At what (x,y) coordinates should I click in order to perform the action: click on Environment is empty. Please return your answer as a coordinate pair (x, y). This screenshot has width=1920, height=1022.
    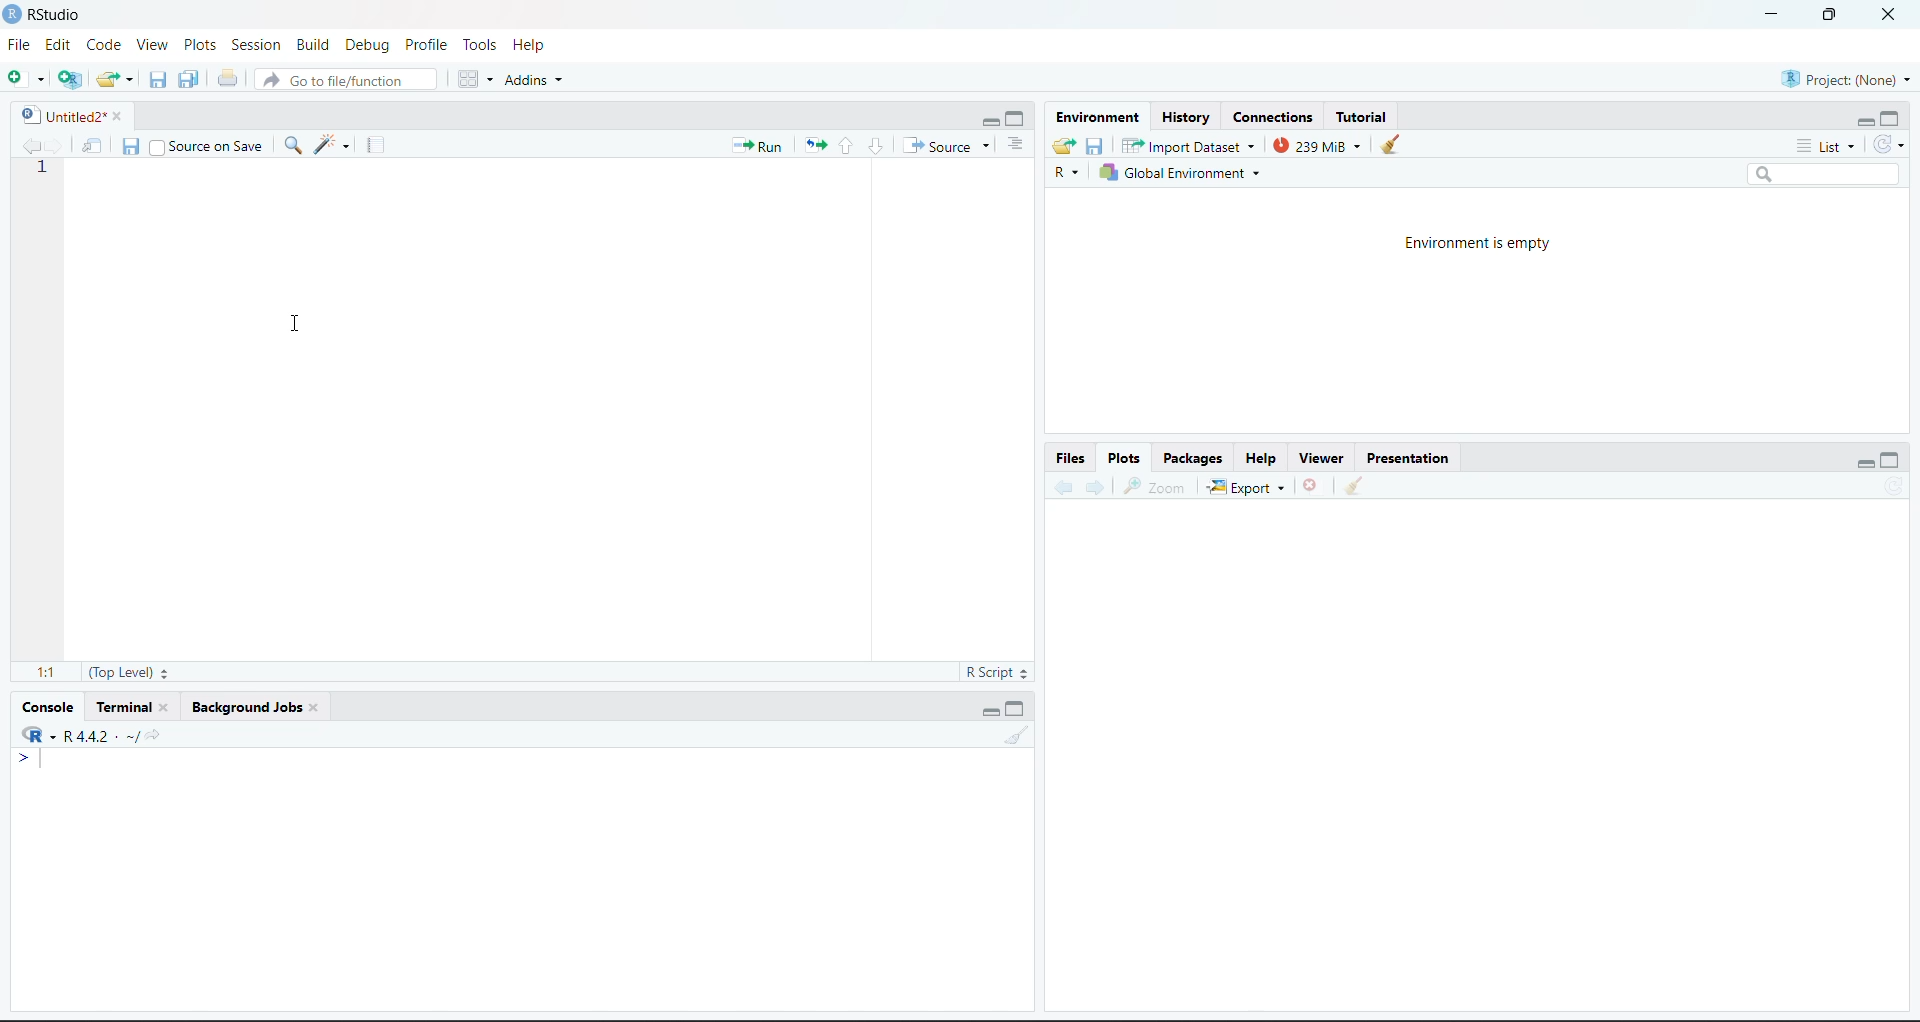
    Looking at the image, I should click on (1481, 242).